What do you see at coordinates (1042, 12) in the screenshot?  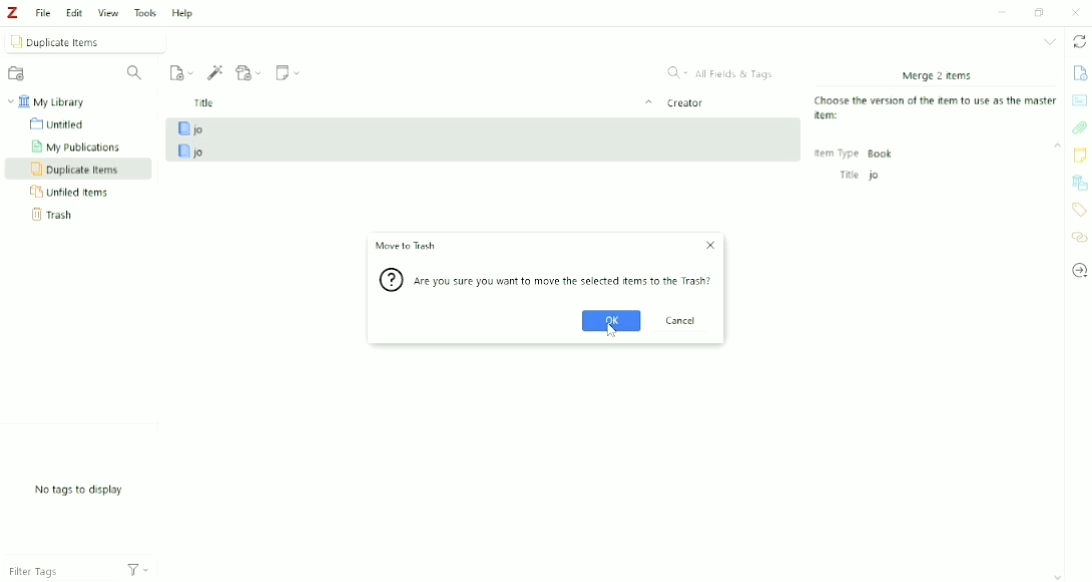 I see `Maximize` at bounding box center [1042, 12].